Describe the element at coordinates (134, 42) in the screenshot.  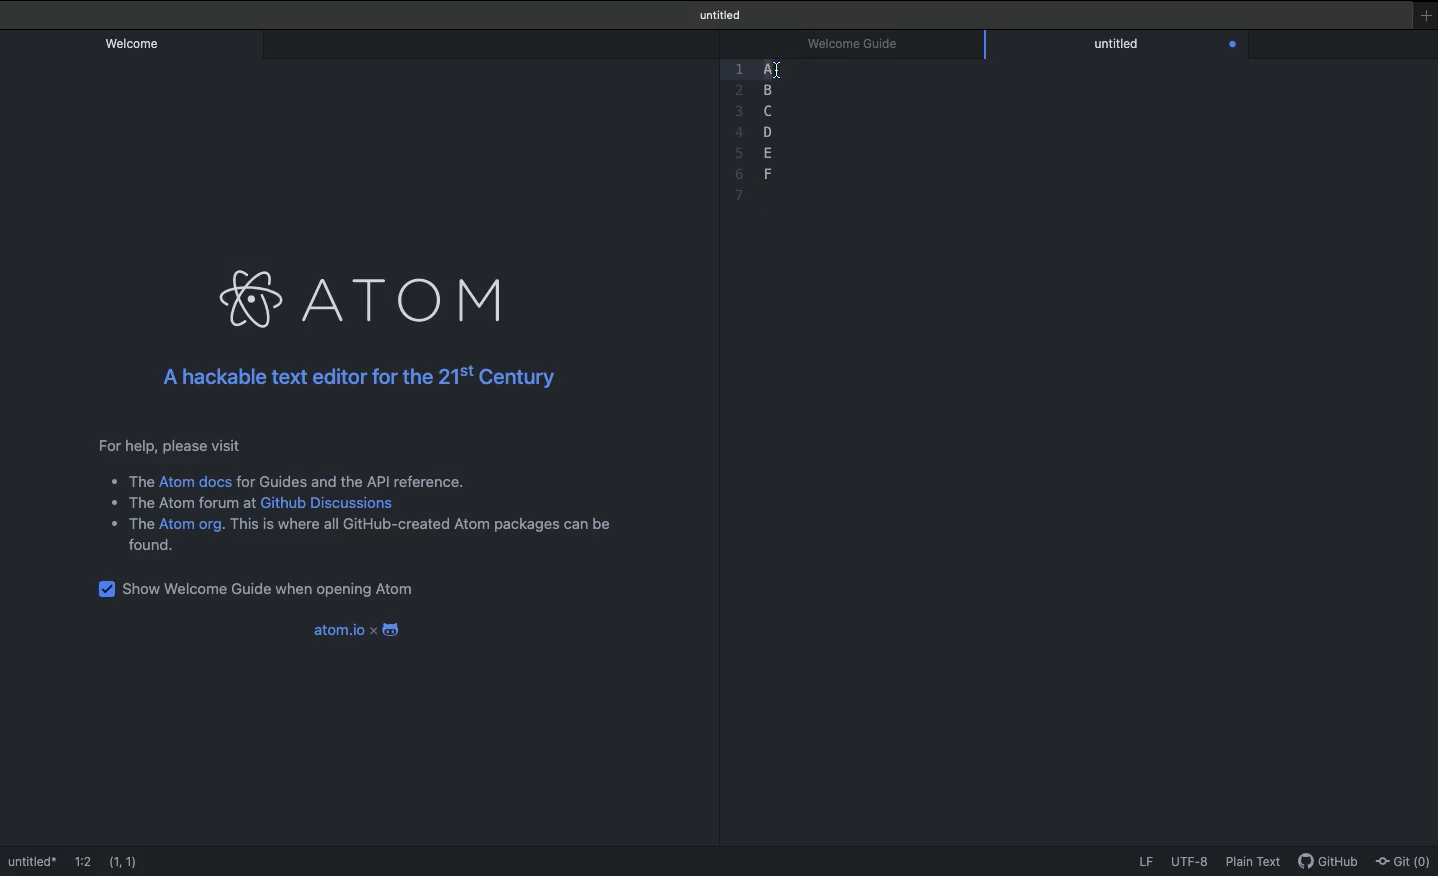
I see `Welcome` at that location.